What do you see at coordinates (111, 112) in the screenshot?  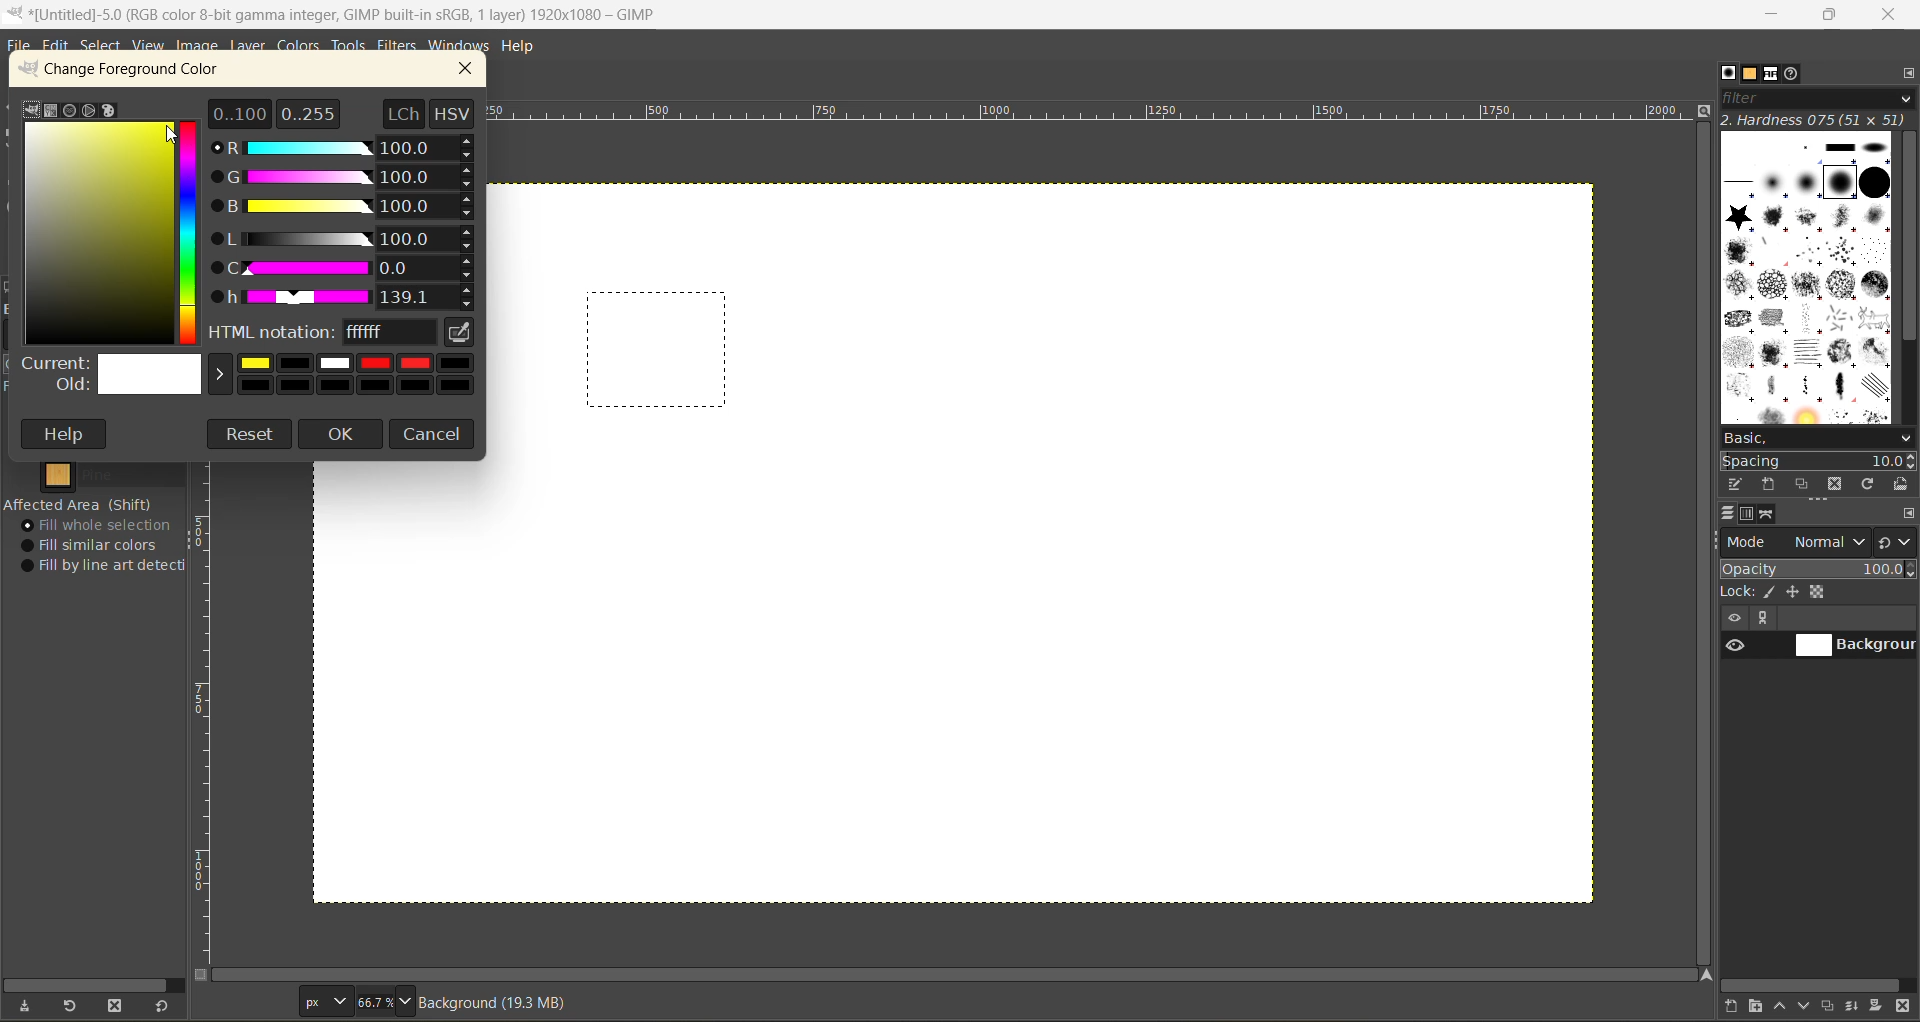 I see `palette` at bounding box center [111, 112].